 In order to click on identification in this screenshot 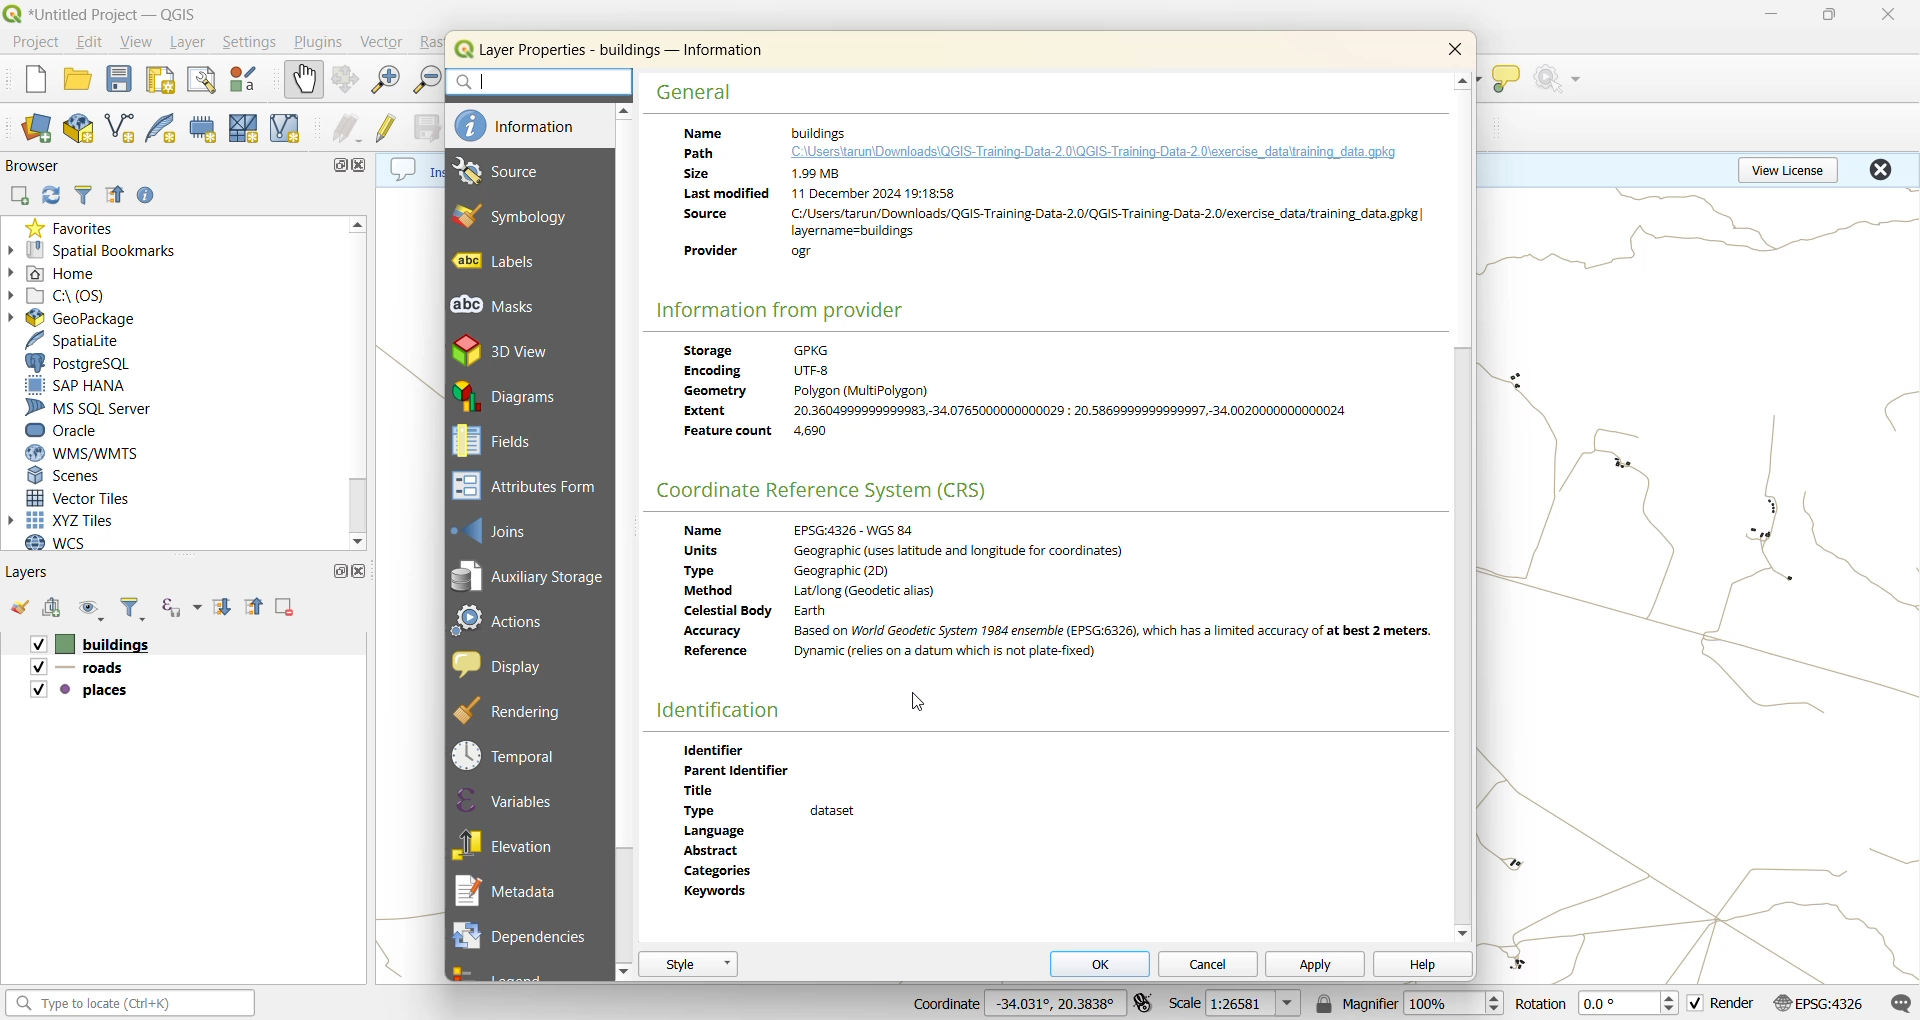, I will do `click(727, 713)`.